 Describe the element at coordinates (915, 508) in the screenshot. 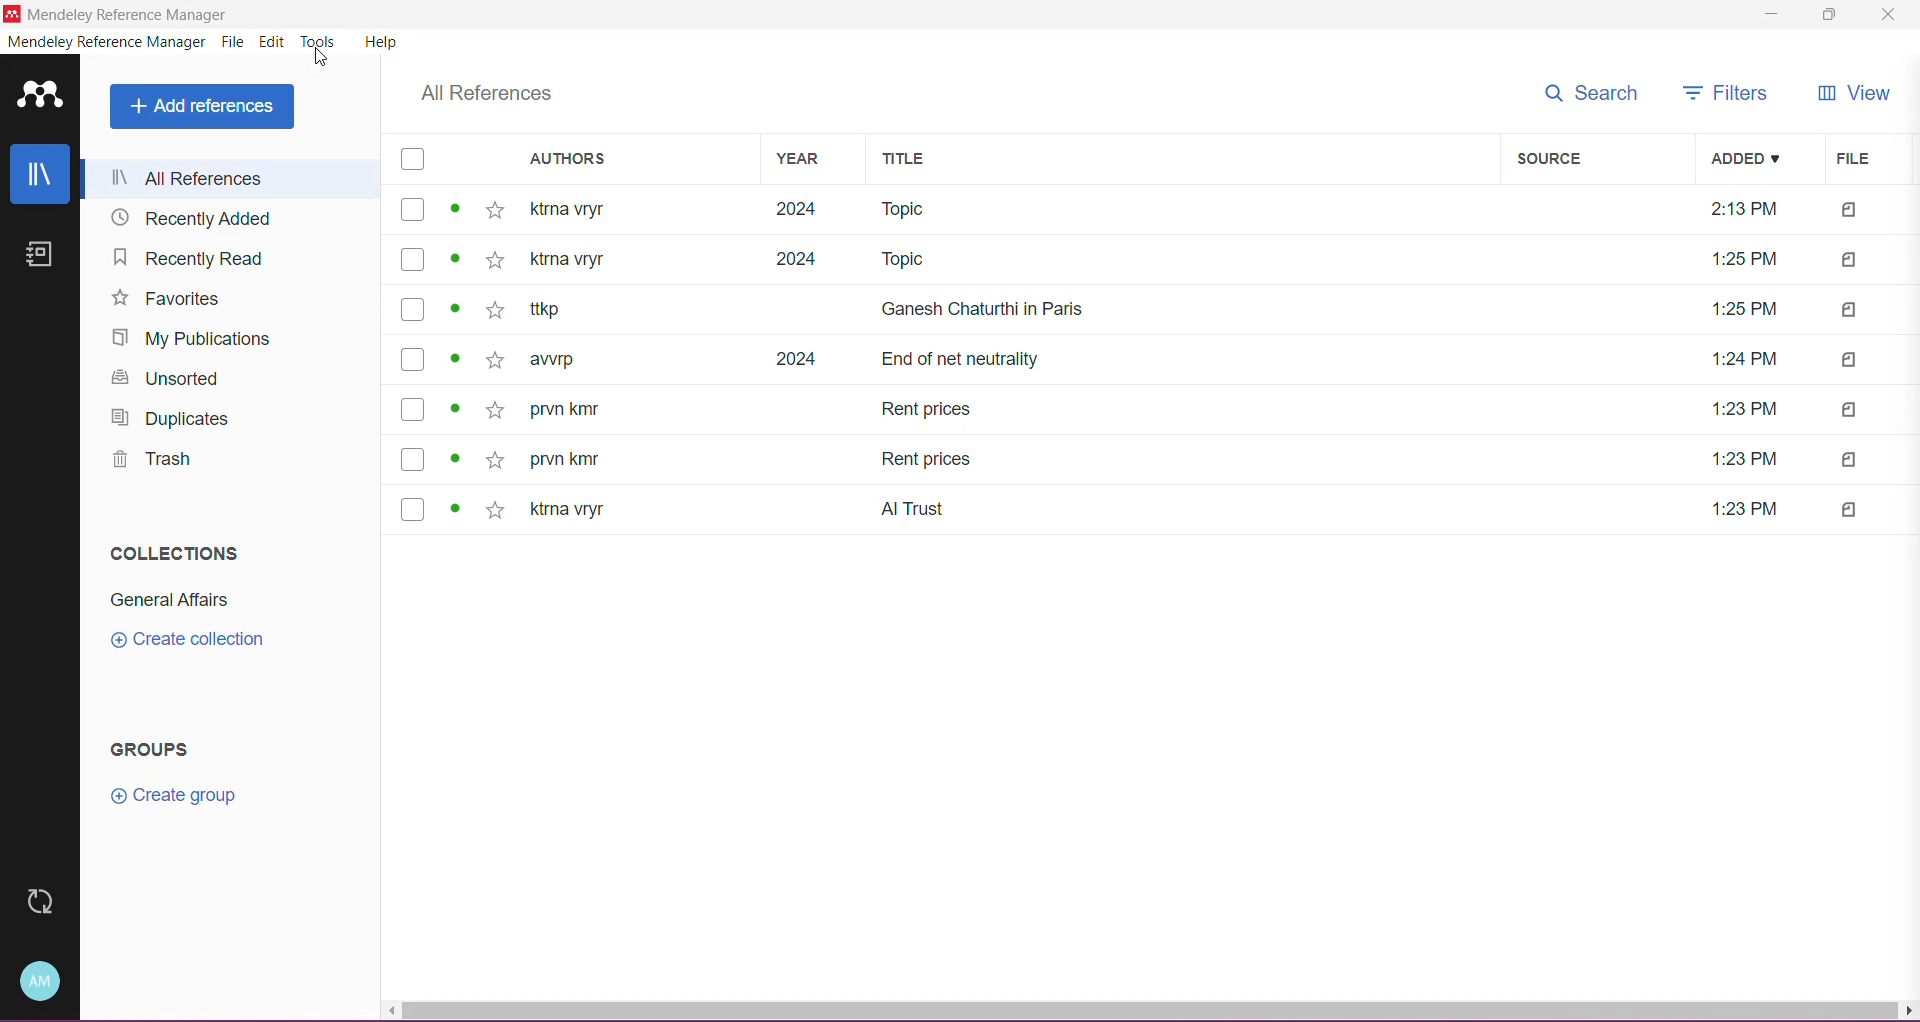

I see `title` at that location.